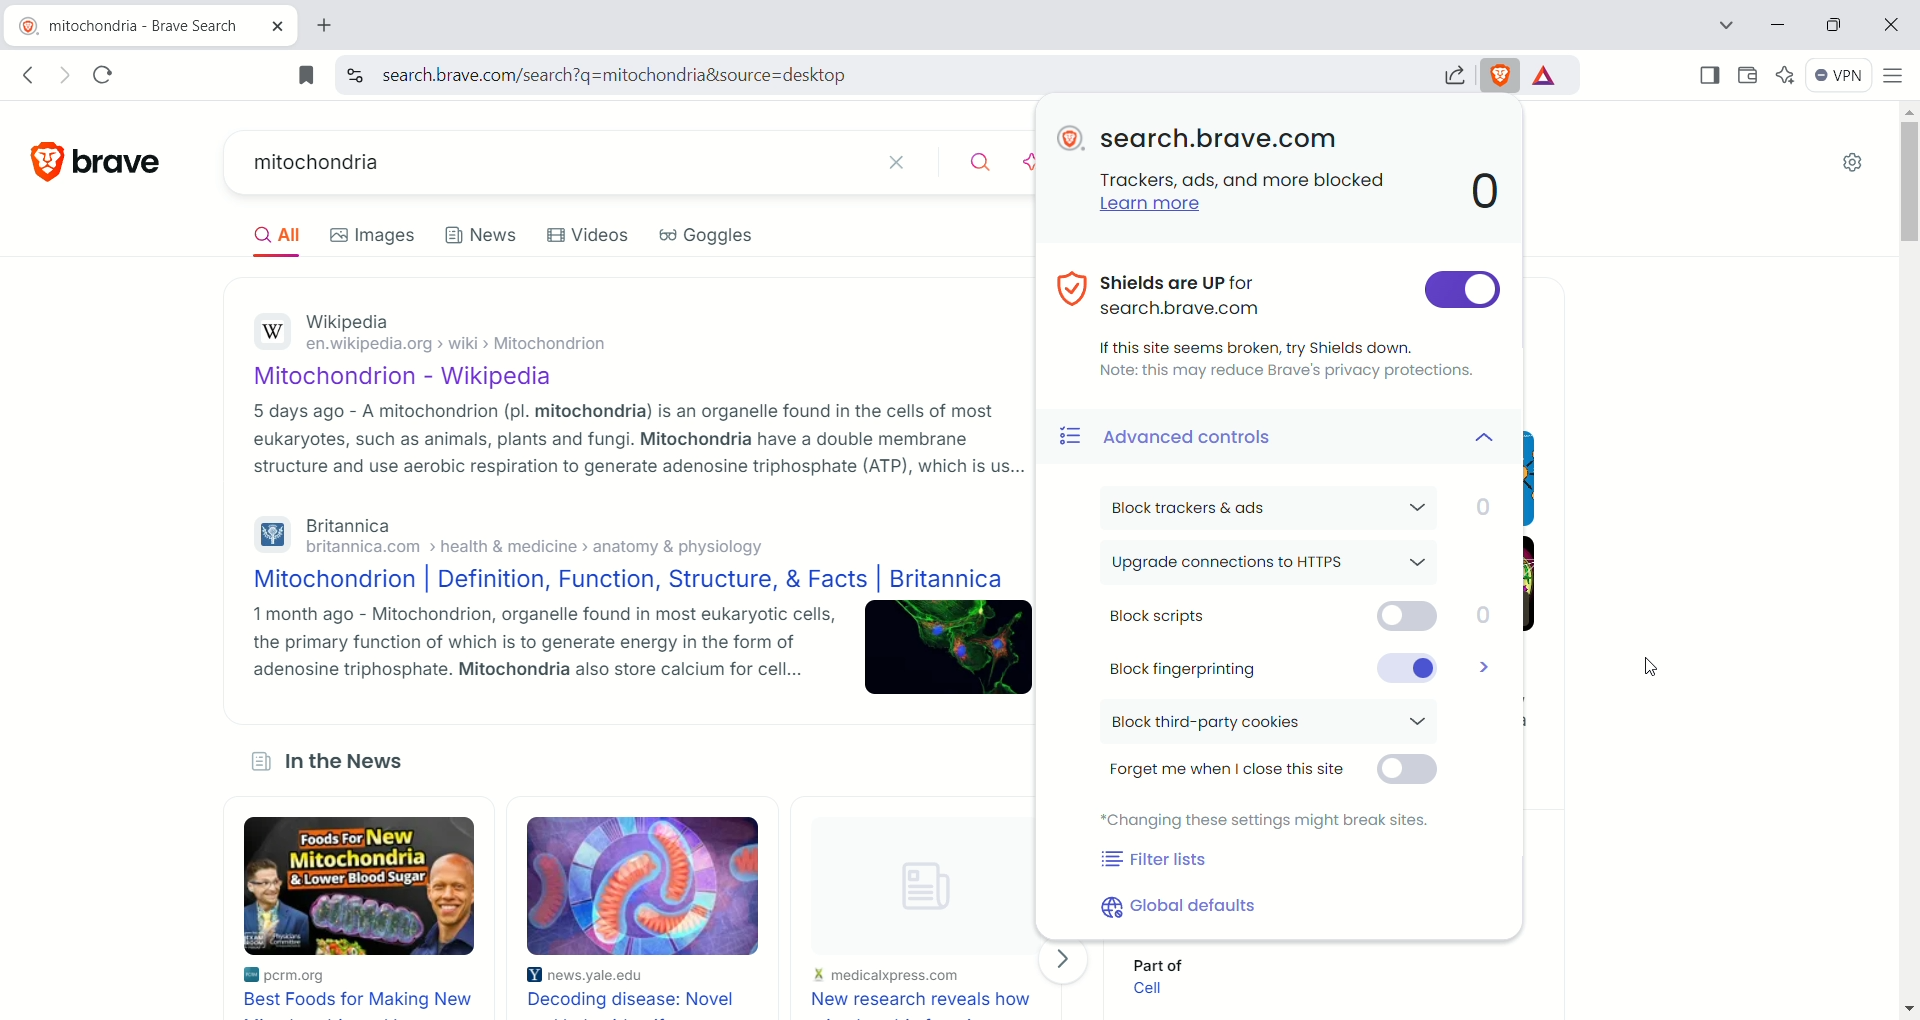 This screenshot has width=1920, height=1020. I want to click on 1 month ago - Mitochondrion, organelle found in most eukaryotic cells,
the primary function of which is to generate energy in the form of
adenosine triphosphate. Mitochondria also store calcium for cell..., so click(545, 643).